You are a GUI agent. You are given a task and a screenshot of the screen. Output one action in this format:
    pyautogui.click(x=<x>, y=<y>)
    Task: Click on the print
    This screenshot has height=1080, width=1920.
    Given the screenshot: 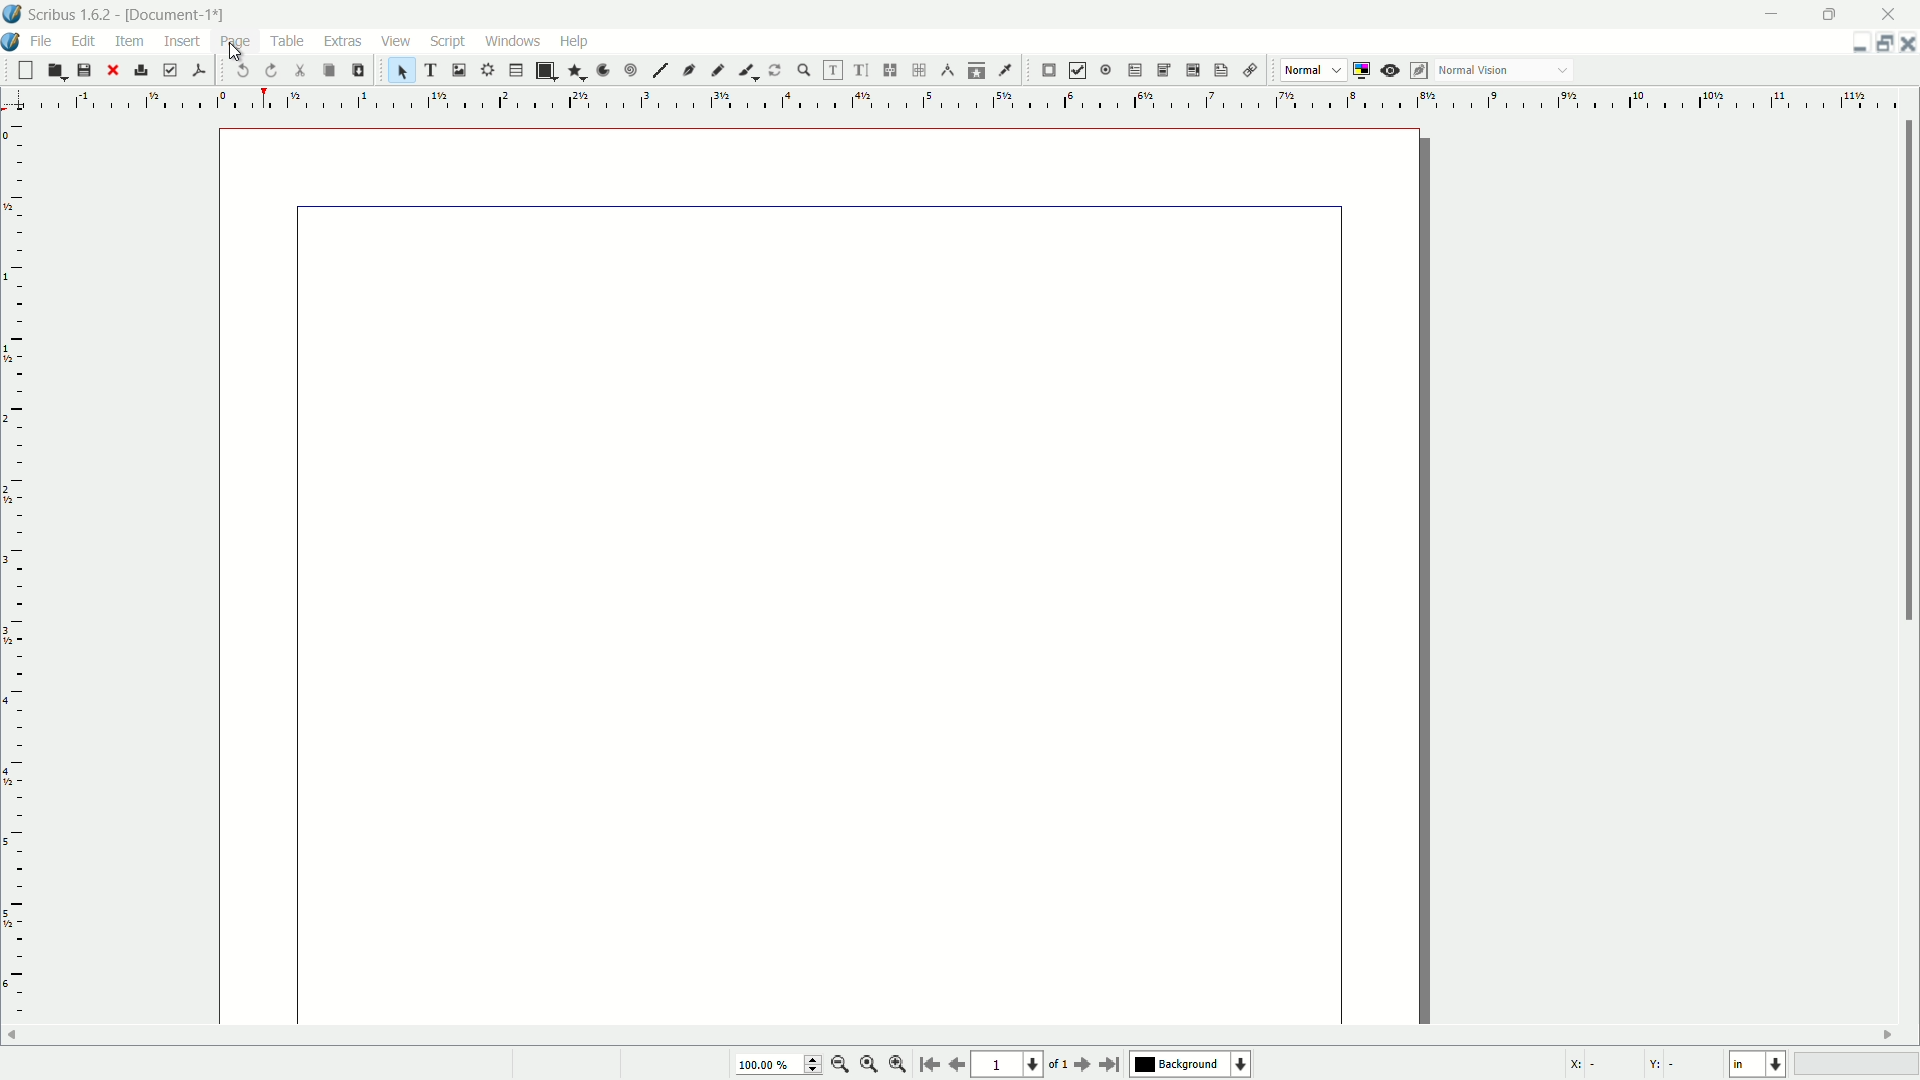 What is the action you would take?
    pyautogui.click(x=141, y=70)
    